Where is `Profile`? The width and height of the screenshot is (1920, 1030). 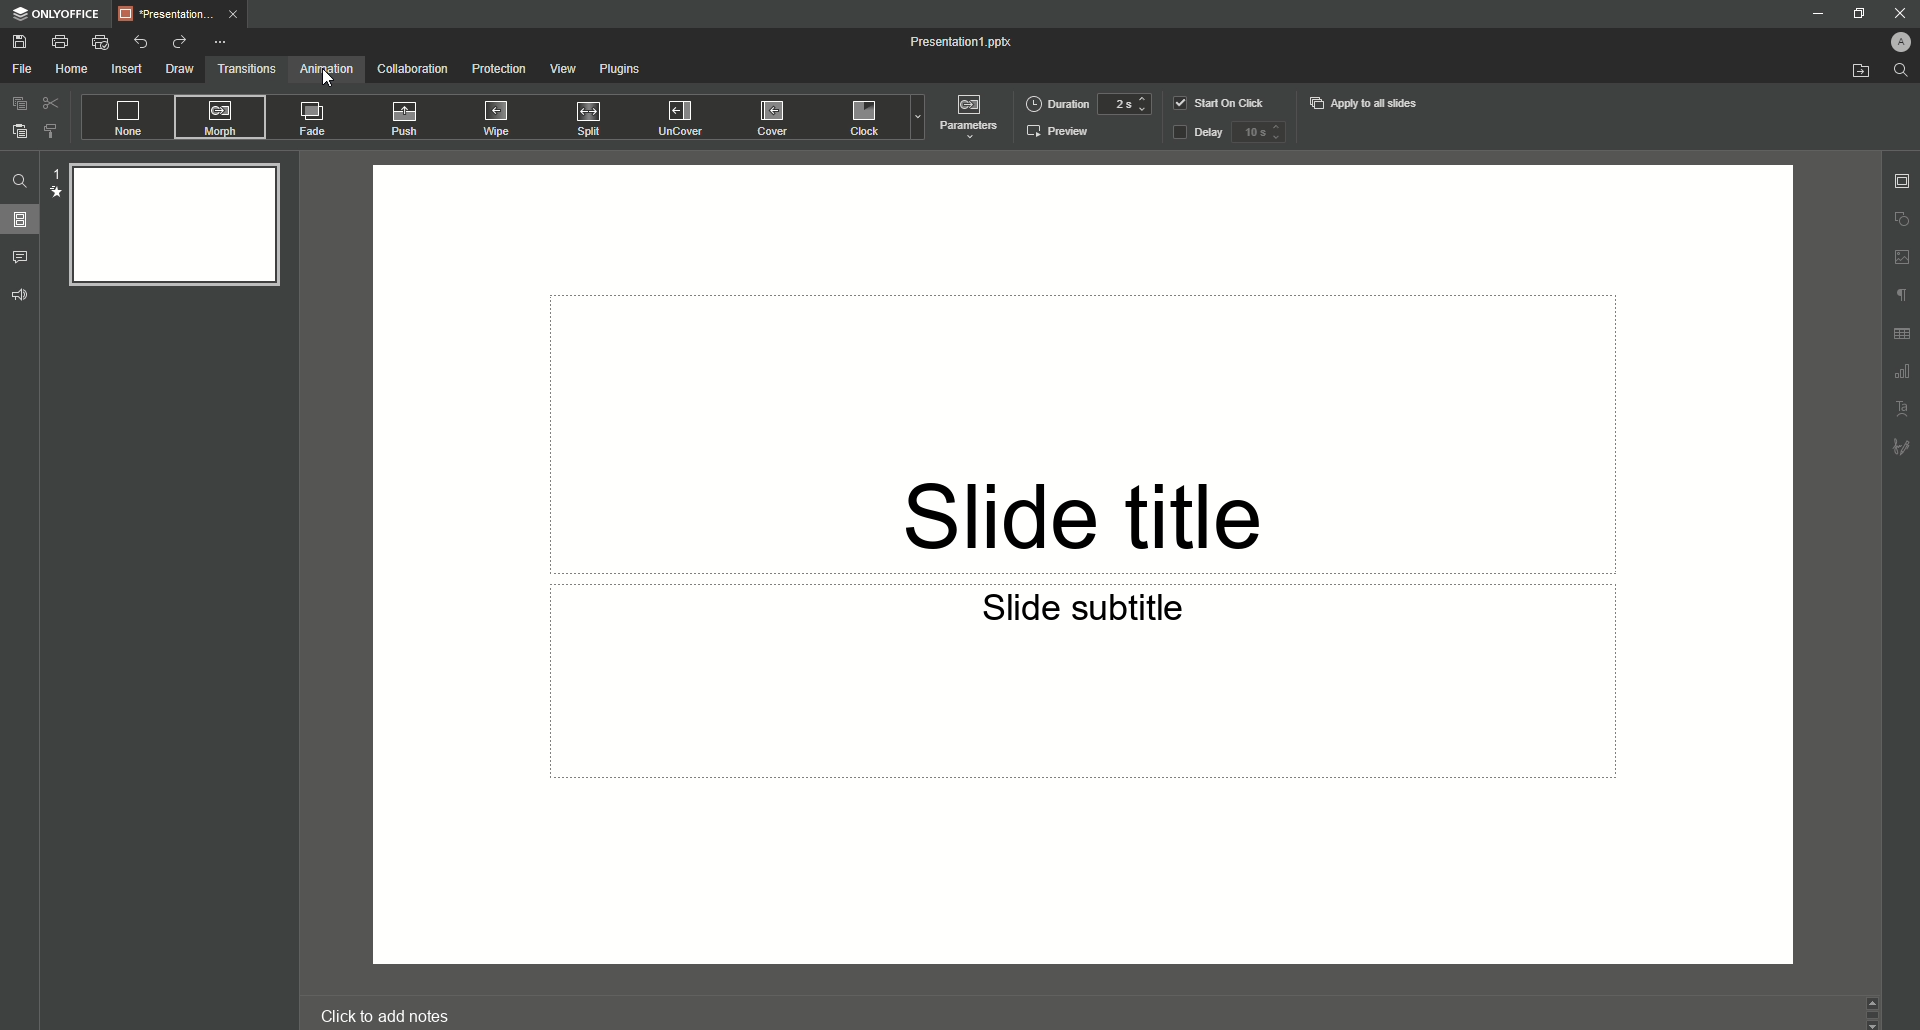 Profile is located at coordinates (1899, 42).